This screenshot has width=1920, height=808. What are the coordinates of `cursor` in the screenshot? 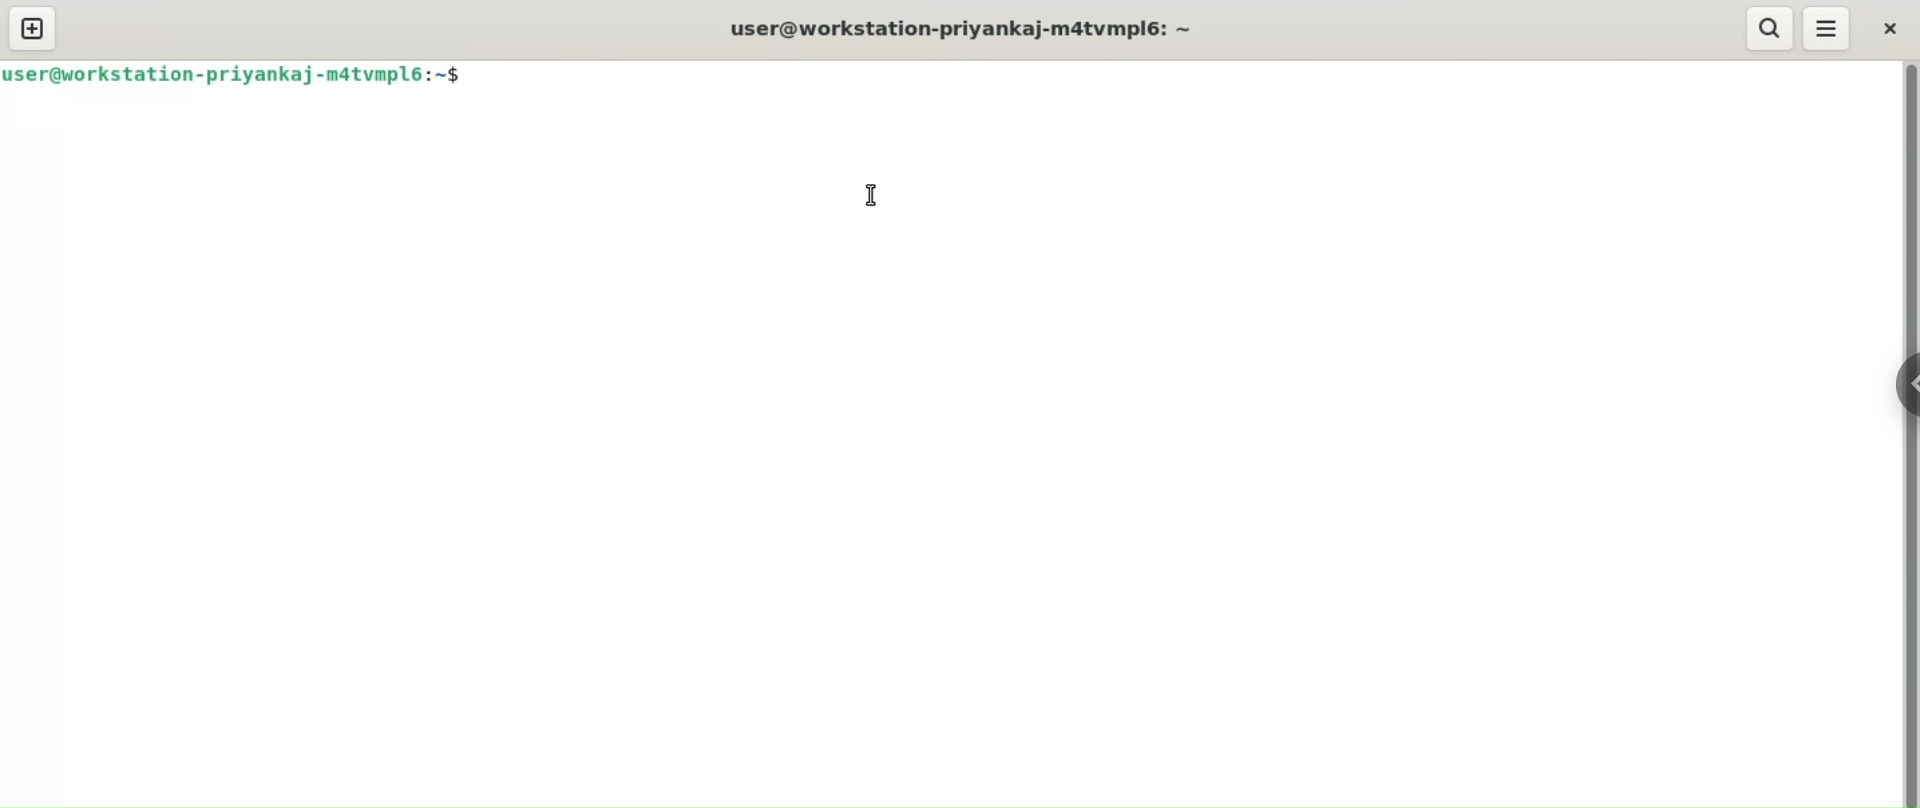 It's located at (871, 195).